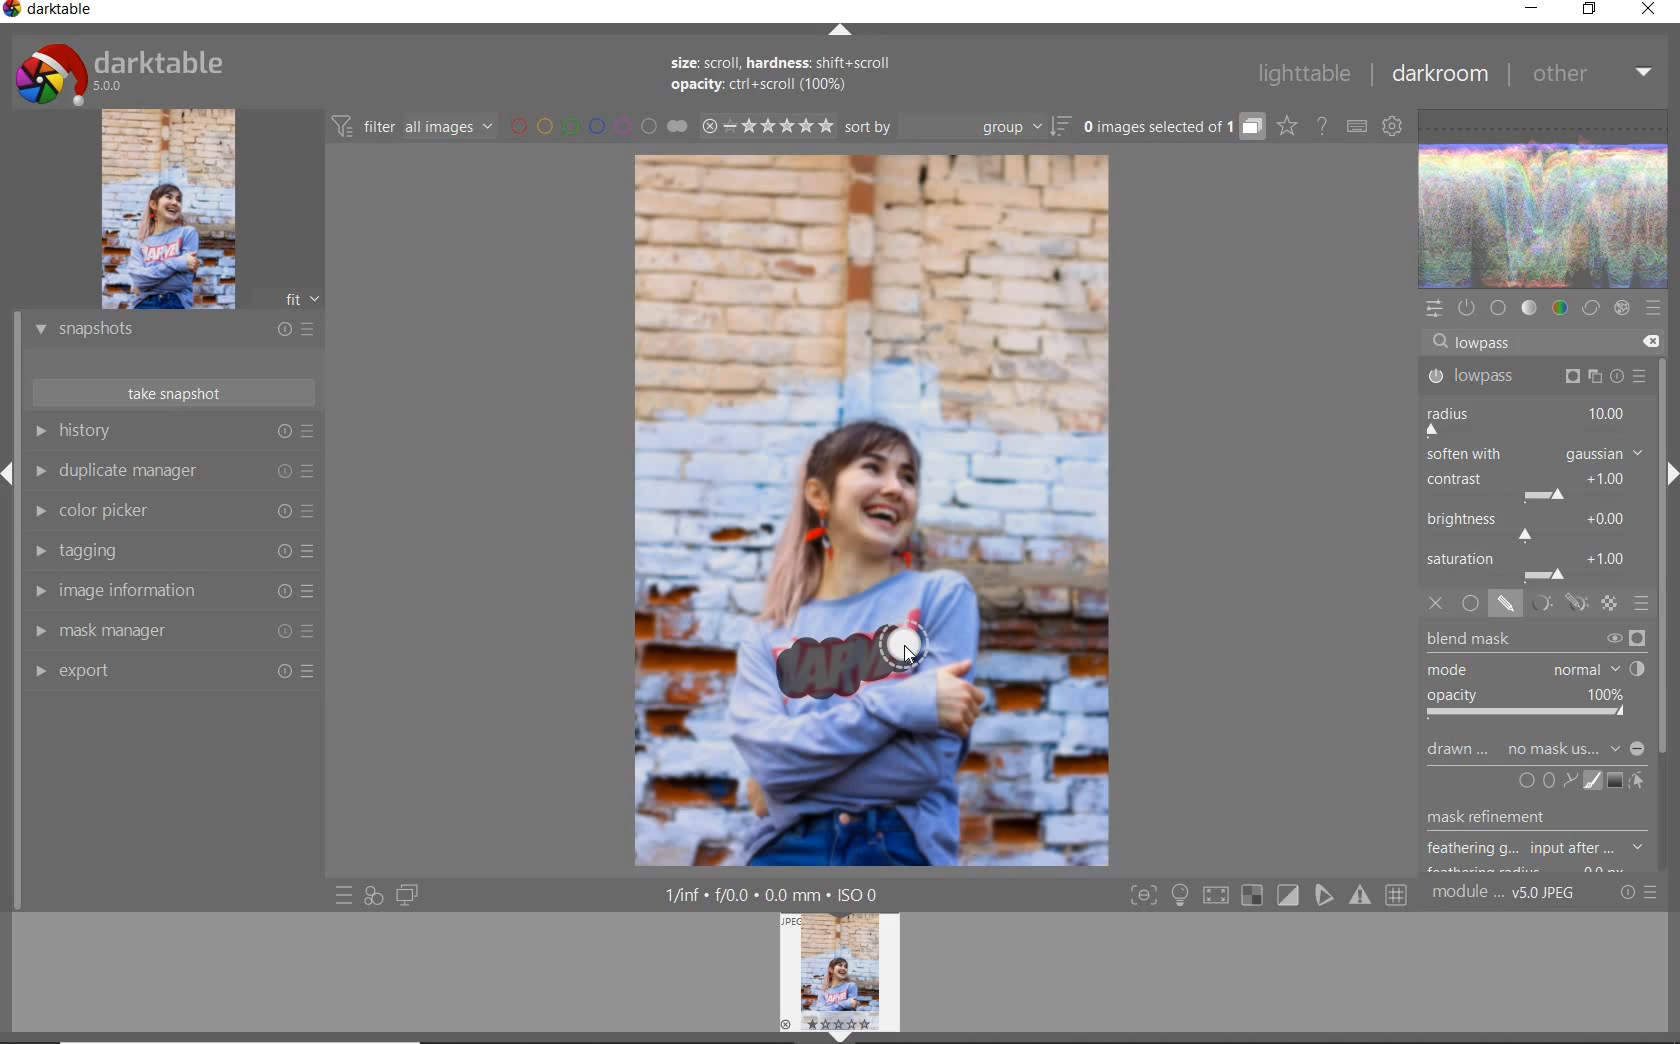 The image size is (1680, 1044). Describe the element at coordinates (171, 594) in the screenshot. I see `image information` at that location.